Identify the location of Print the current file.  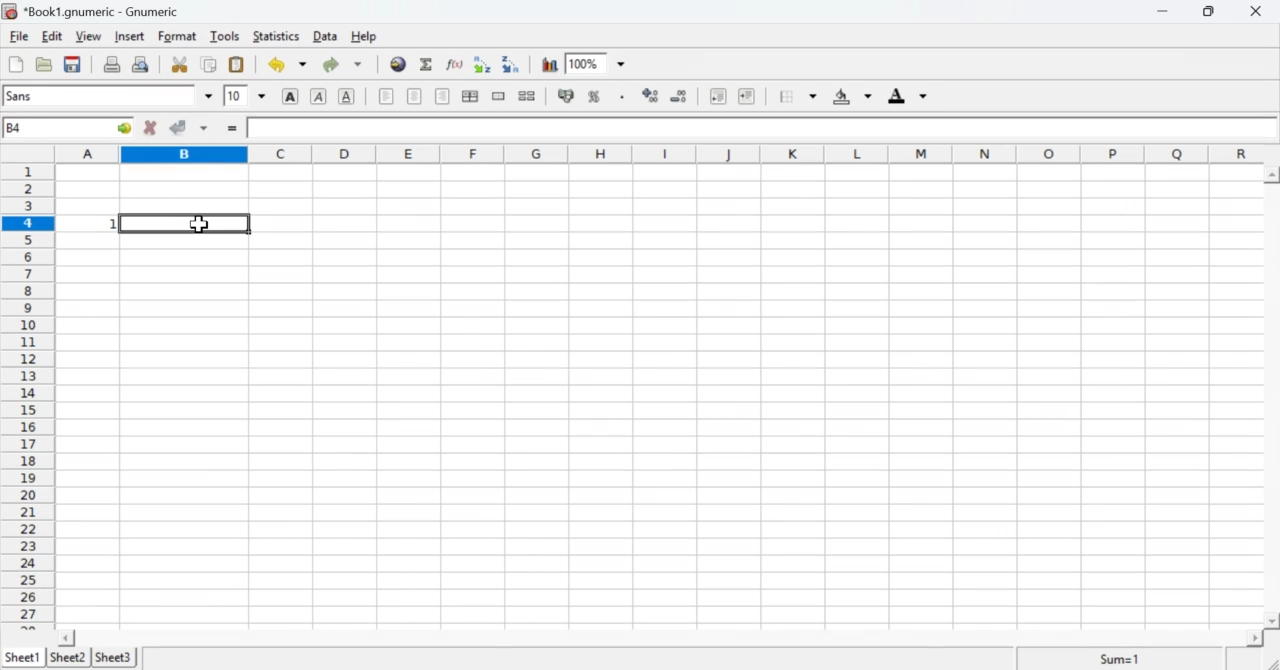
(111, 63).